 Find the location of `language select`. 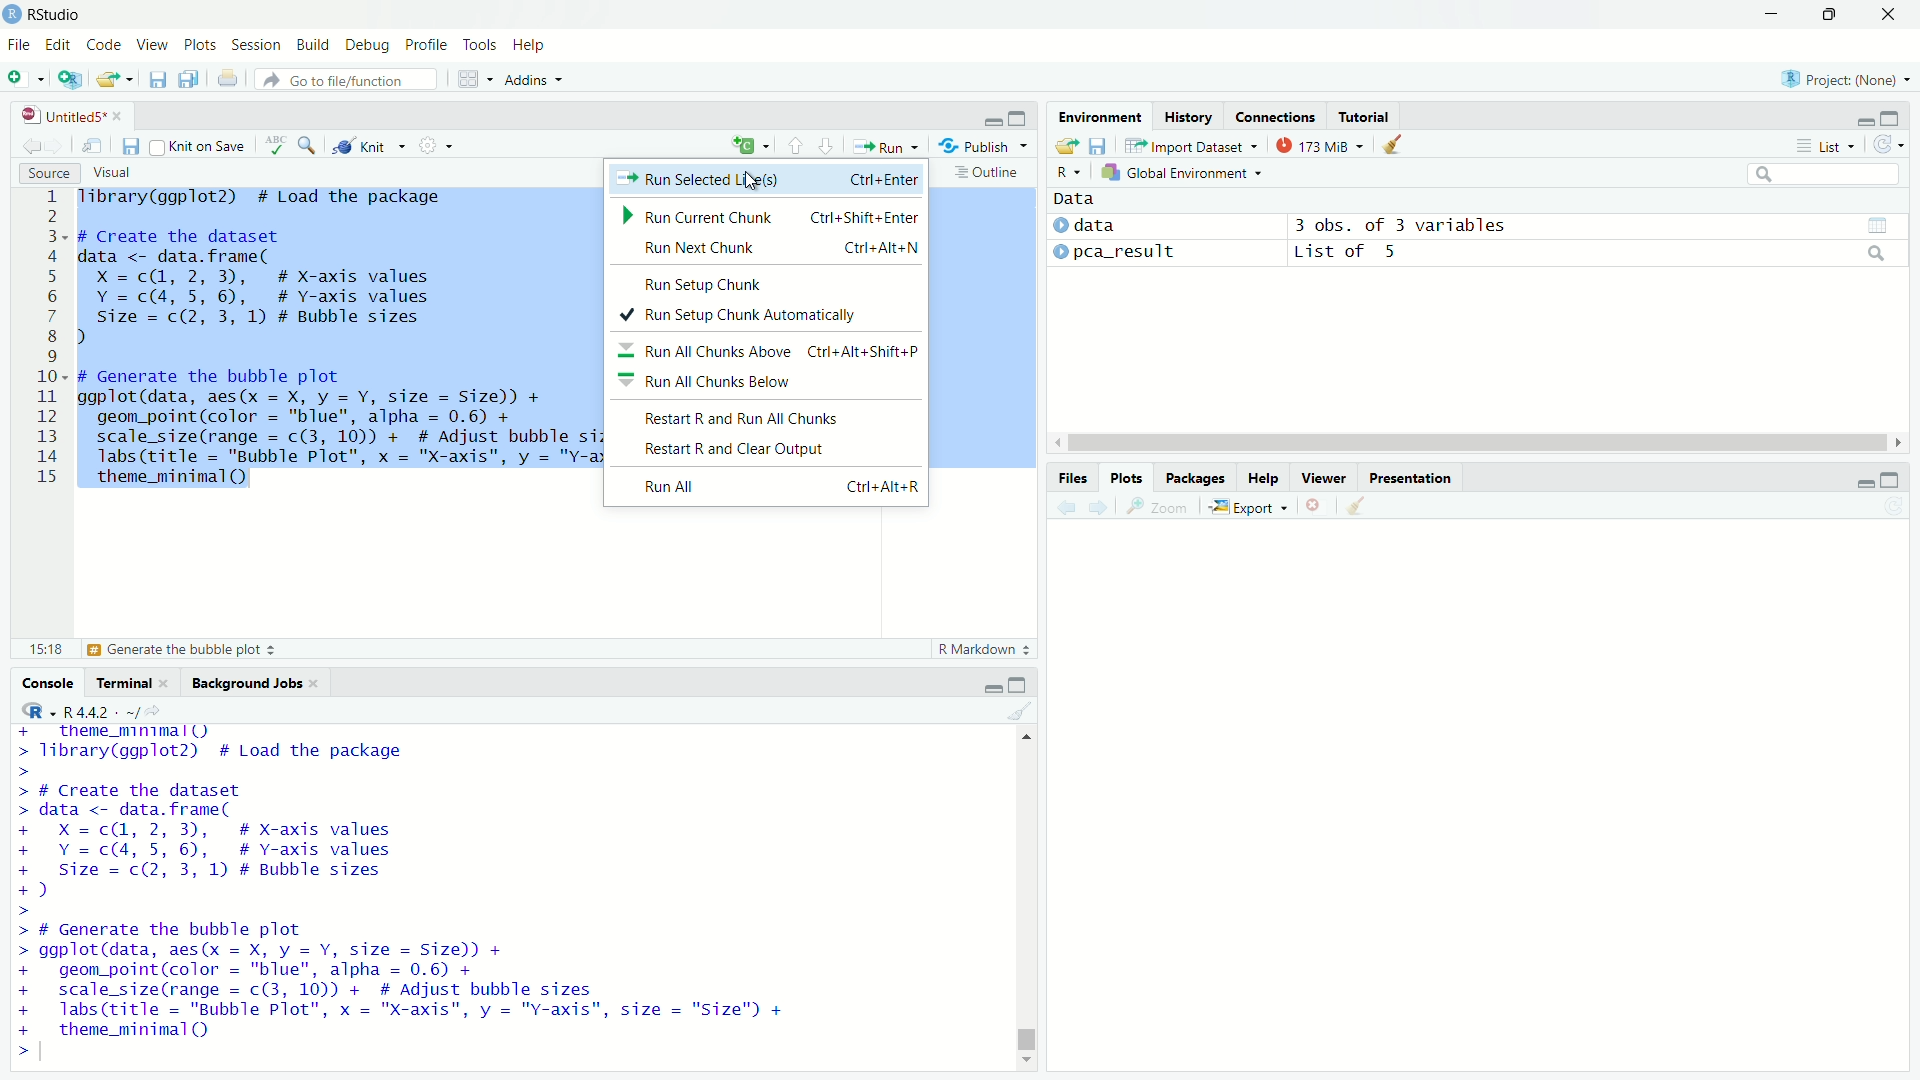

language select is located at coordinates (748, 146).